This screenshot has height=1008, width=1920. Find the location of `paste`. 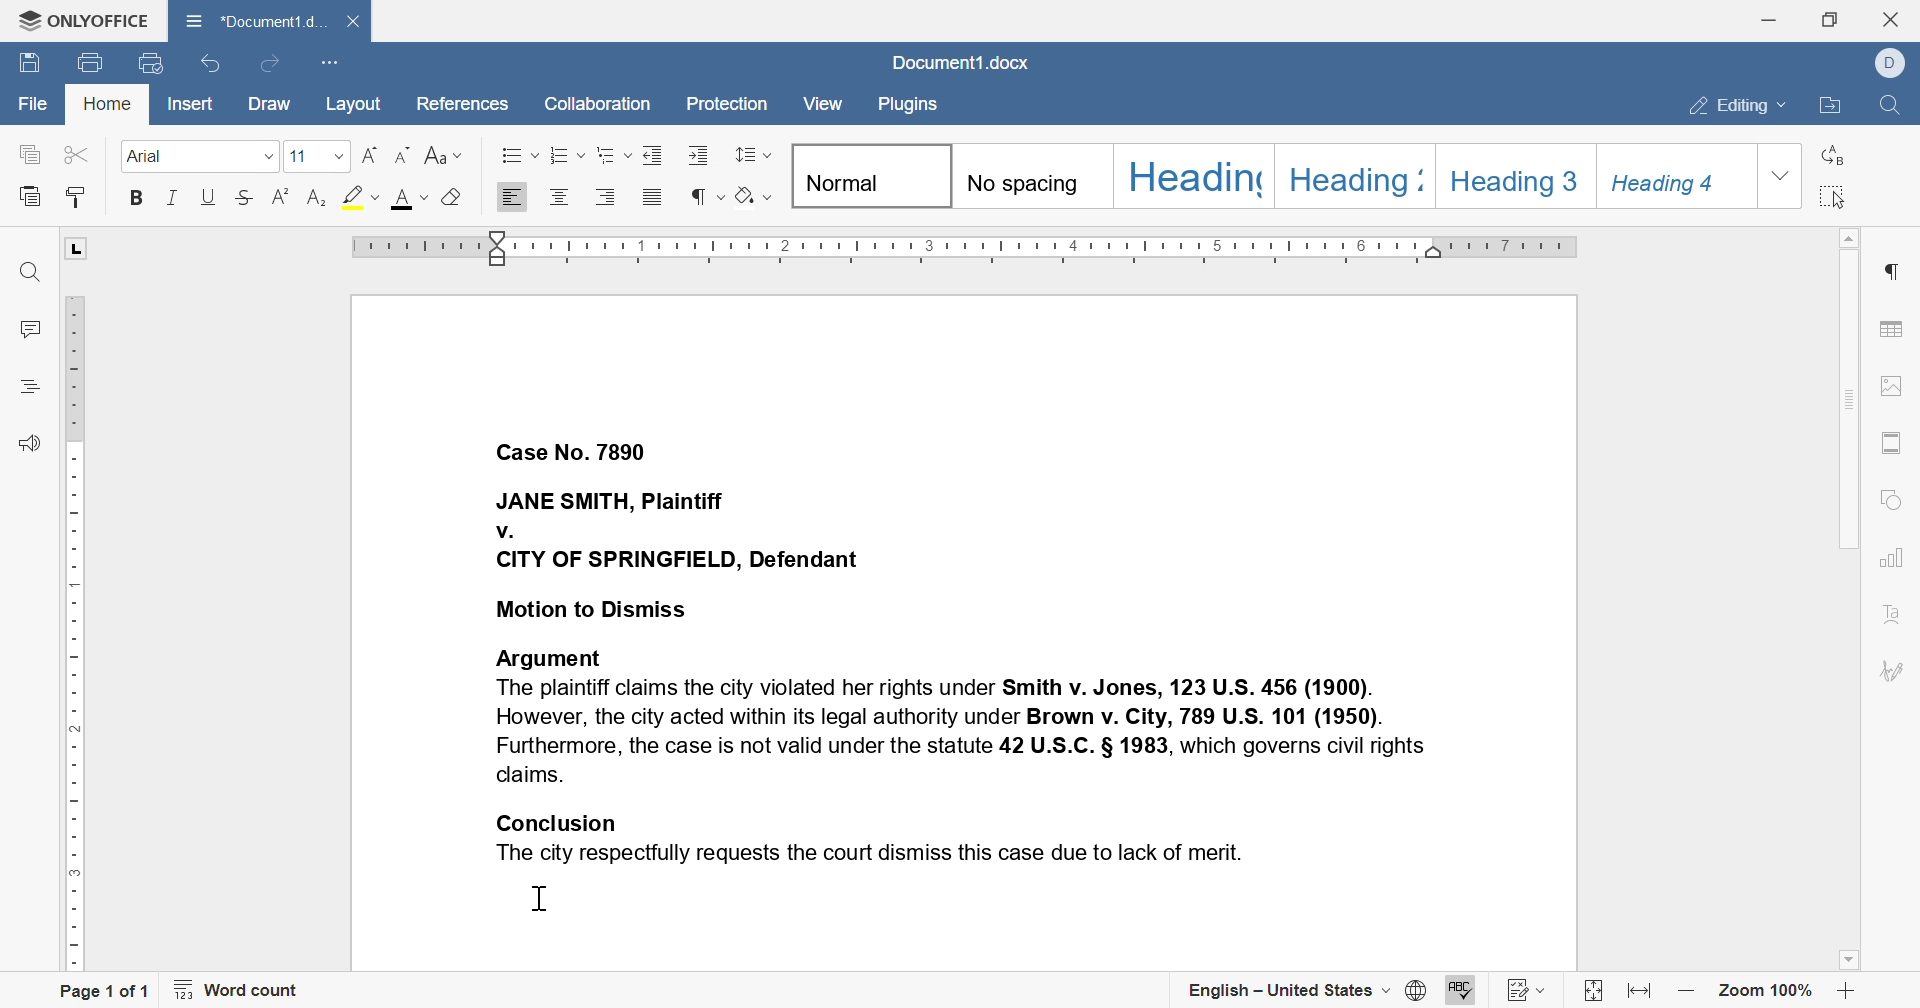

paste is located at coordinates (33, 196).